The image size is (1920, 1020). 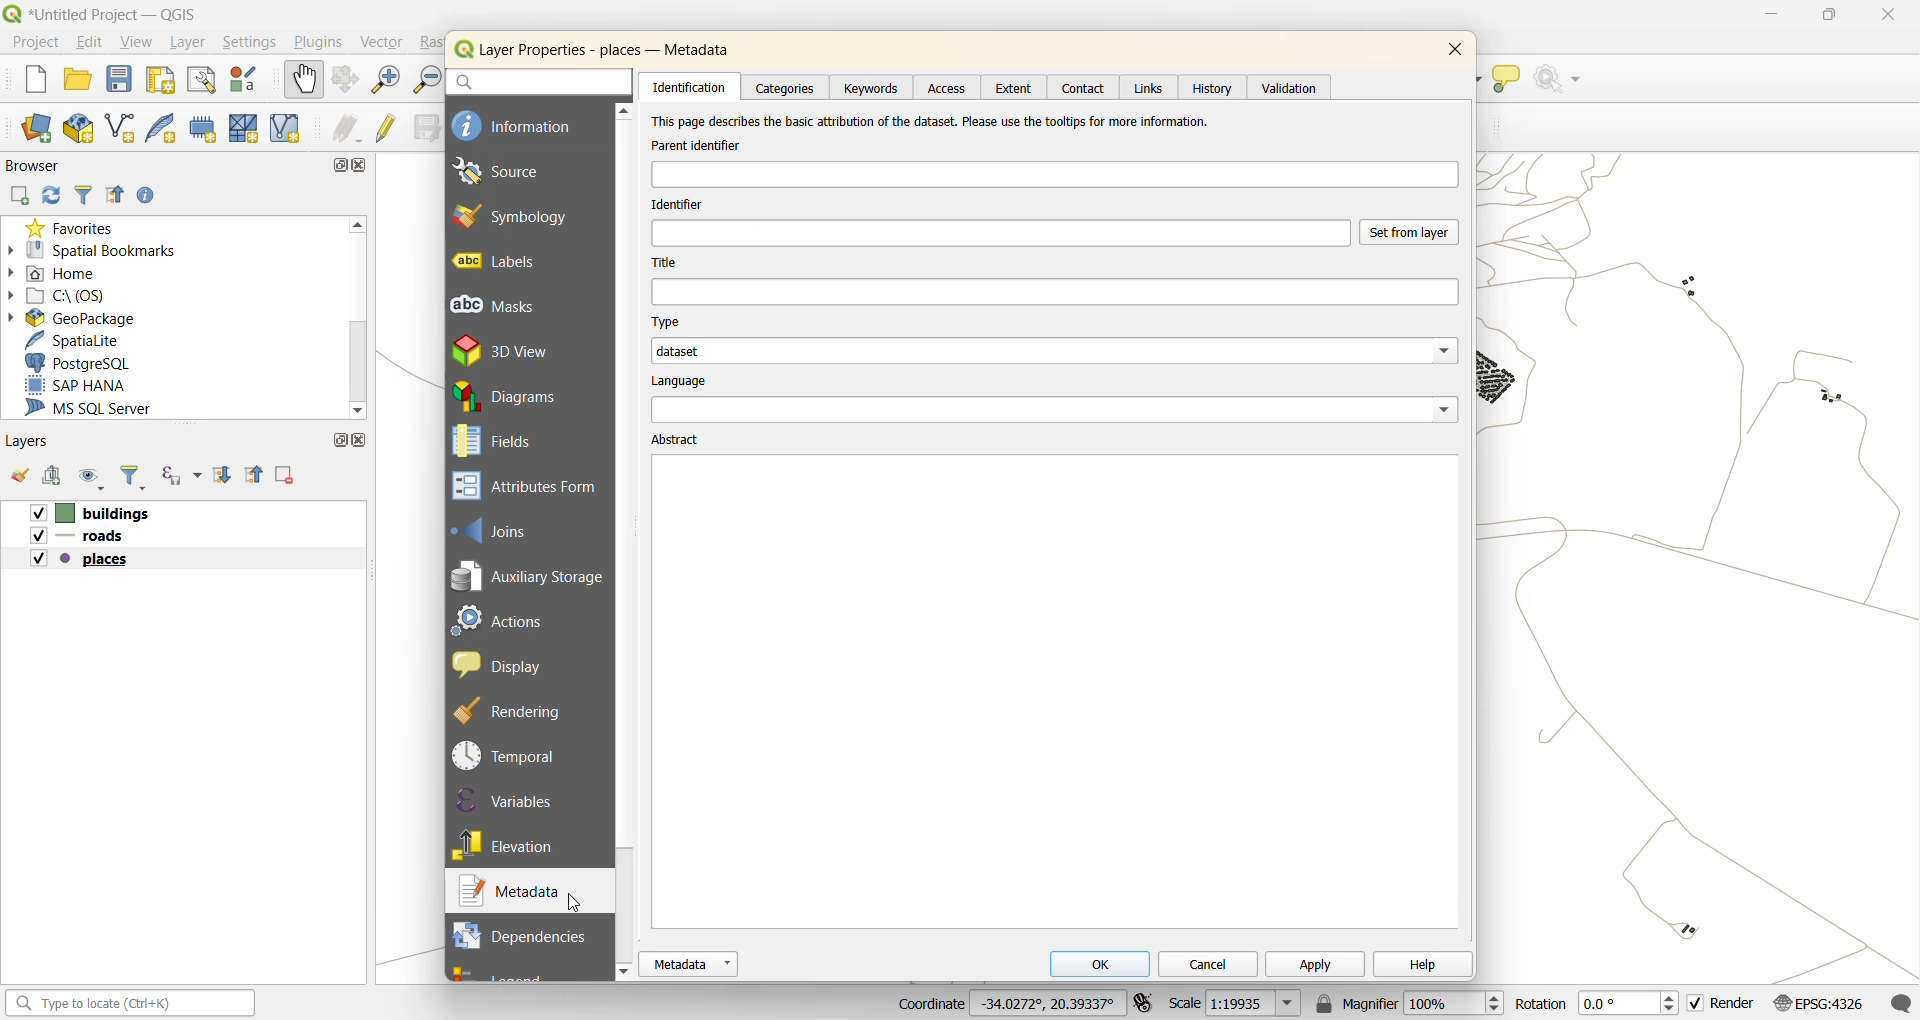 I want to click on rendering, so click(x=510, y=709).